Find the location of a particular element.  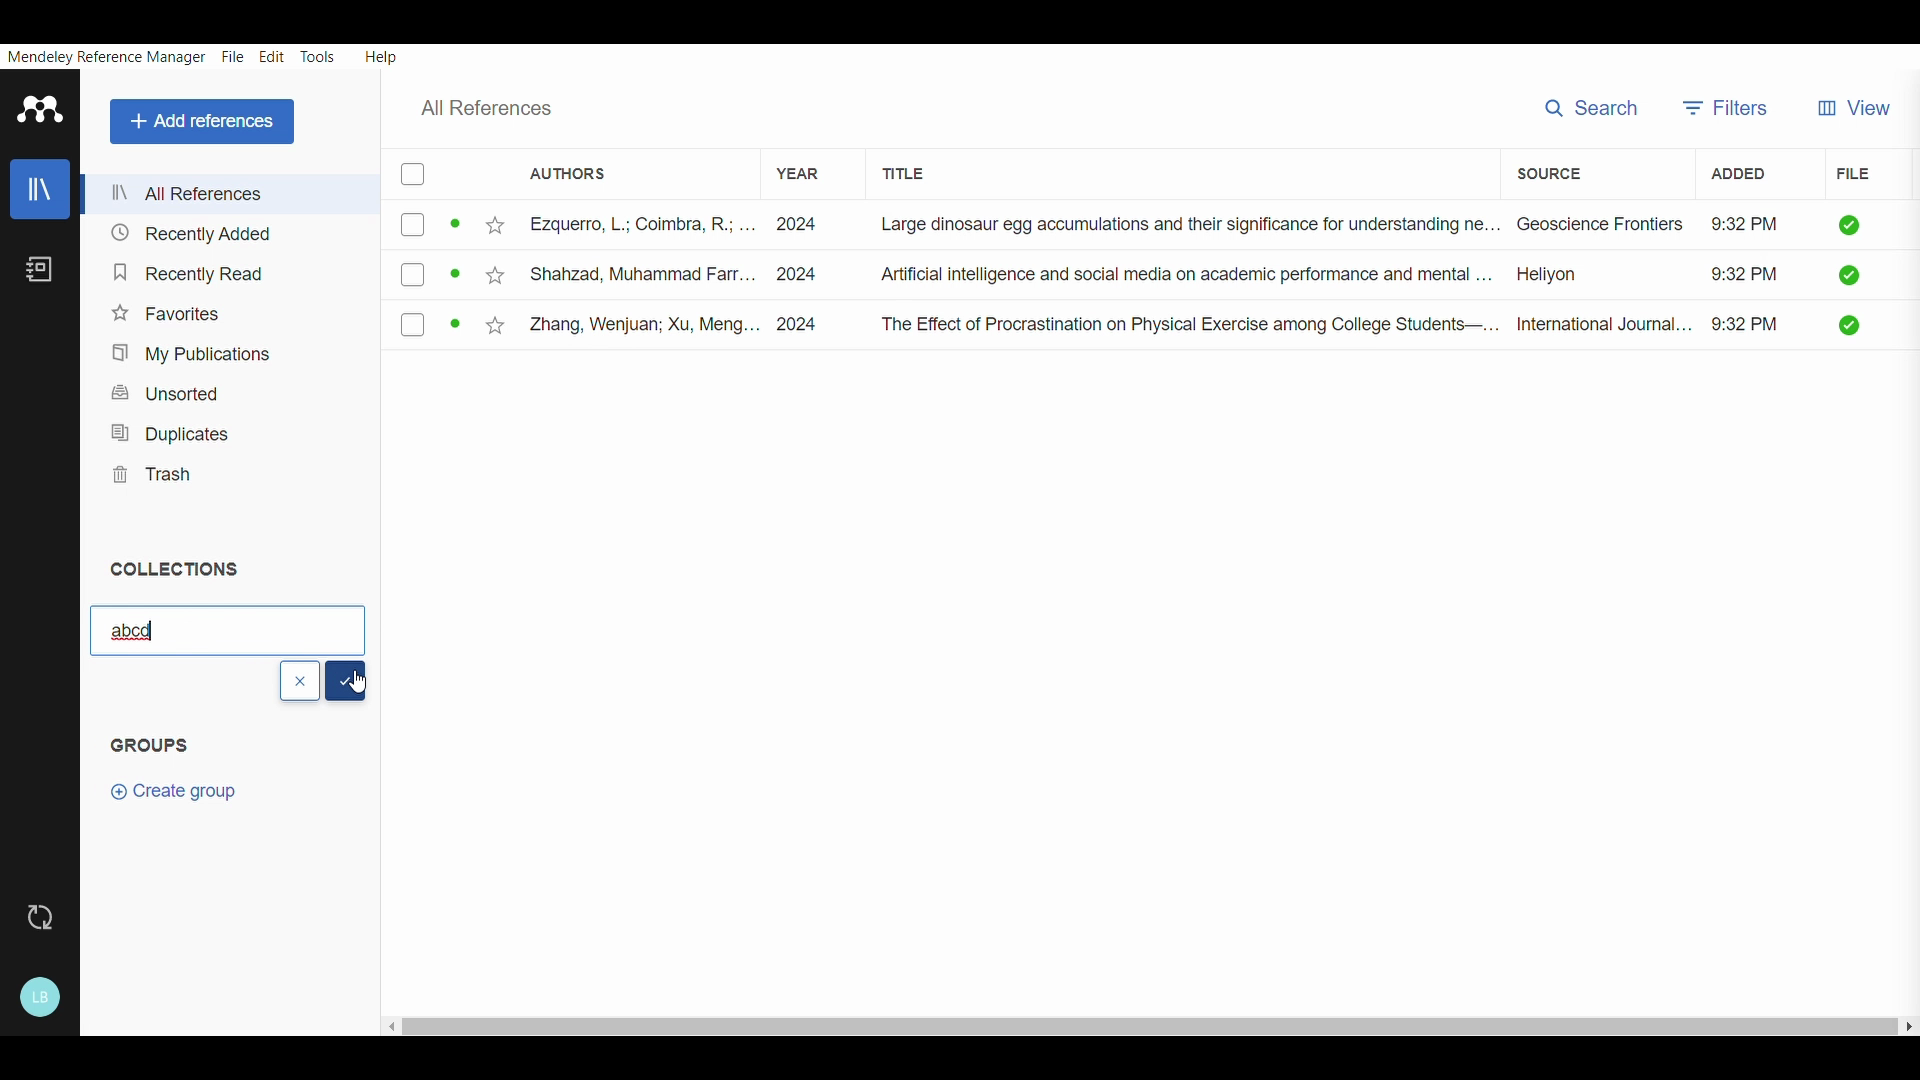

Favorites is located at coordinates (171, 309).